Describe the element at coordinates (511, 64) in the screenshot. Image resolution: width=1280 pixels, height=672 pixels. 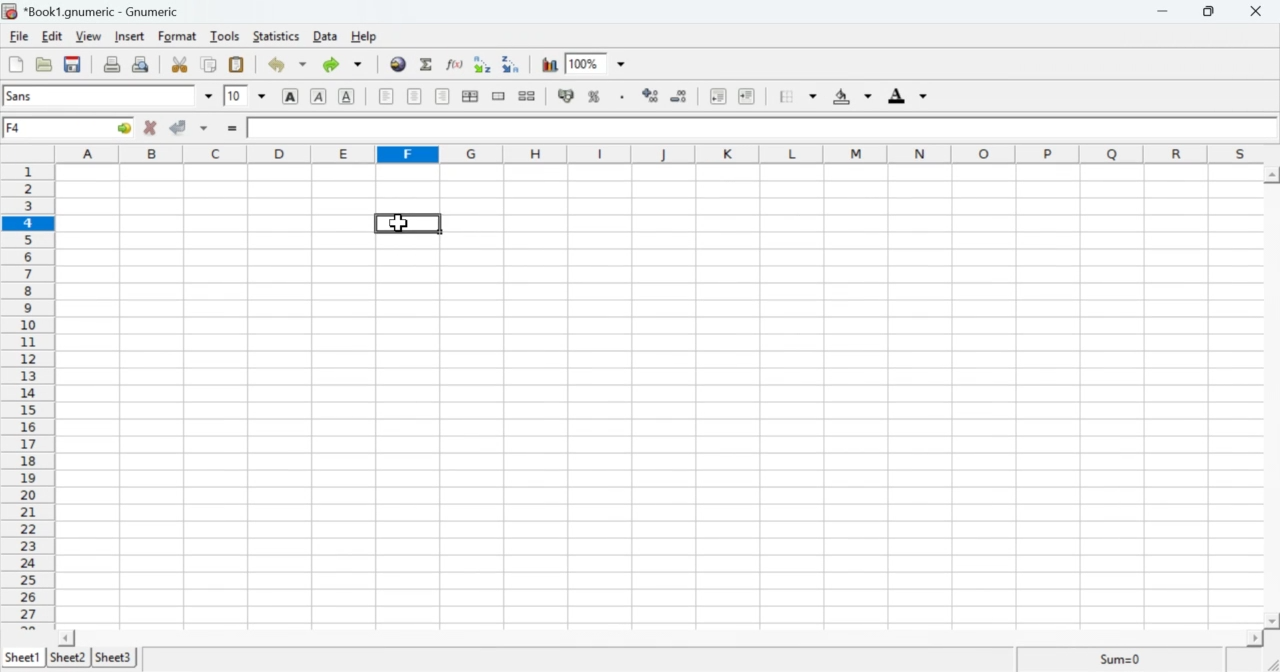
I see `Sort descending` at that location.